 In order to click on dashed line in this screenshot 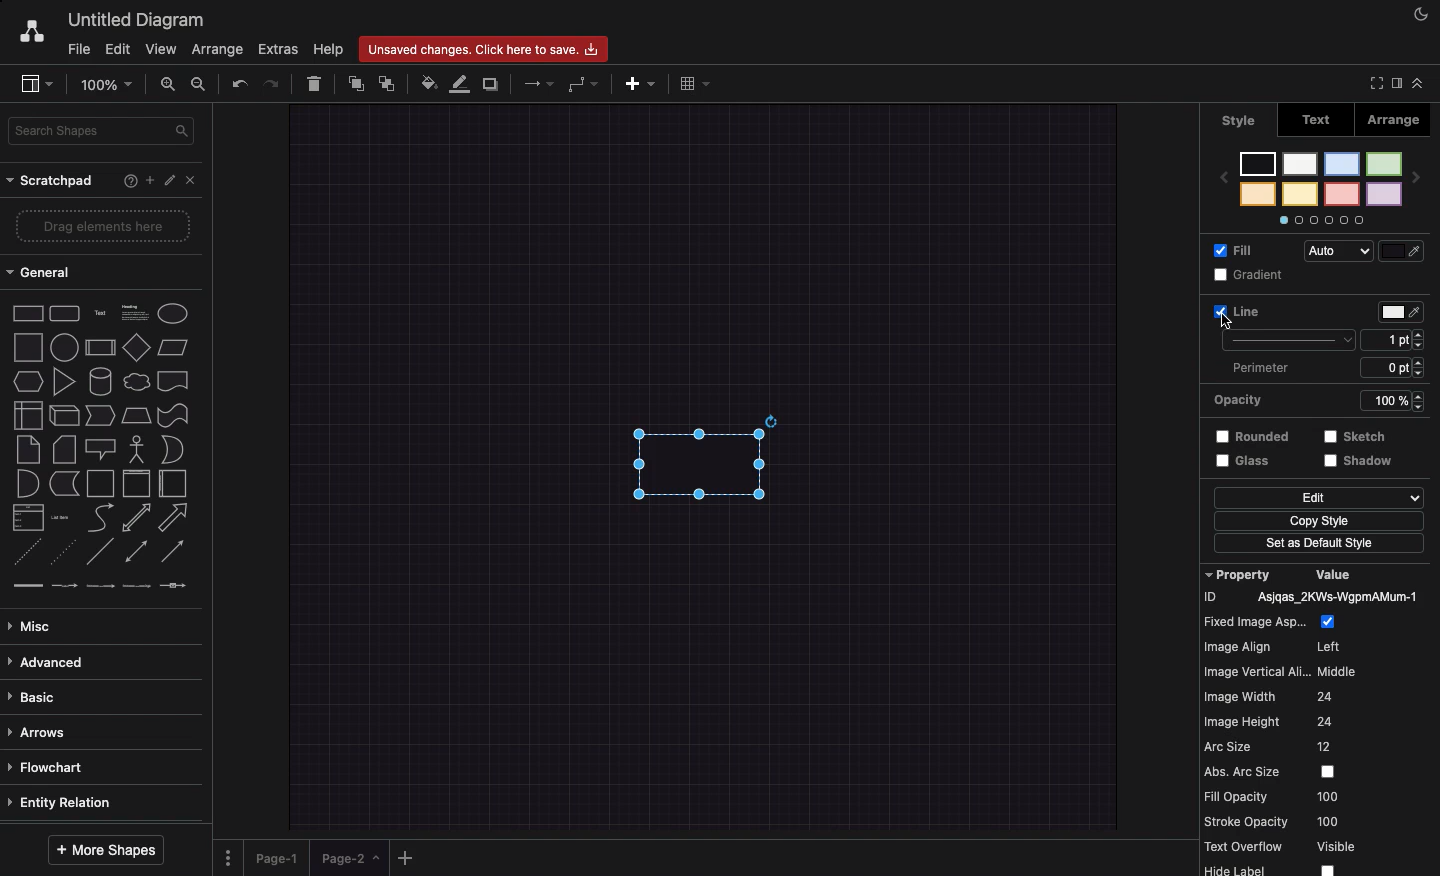, I will do `click(22, 554)`.